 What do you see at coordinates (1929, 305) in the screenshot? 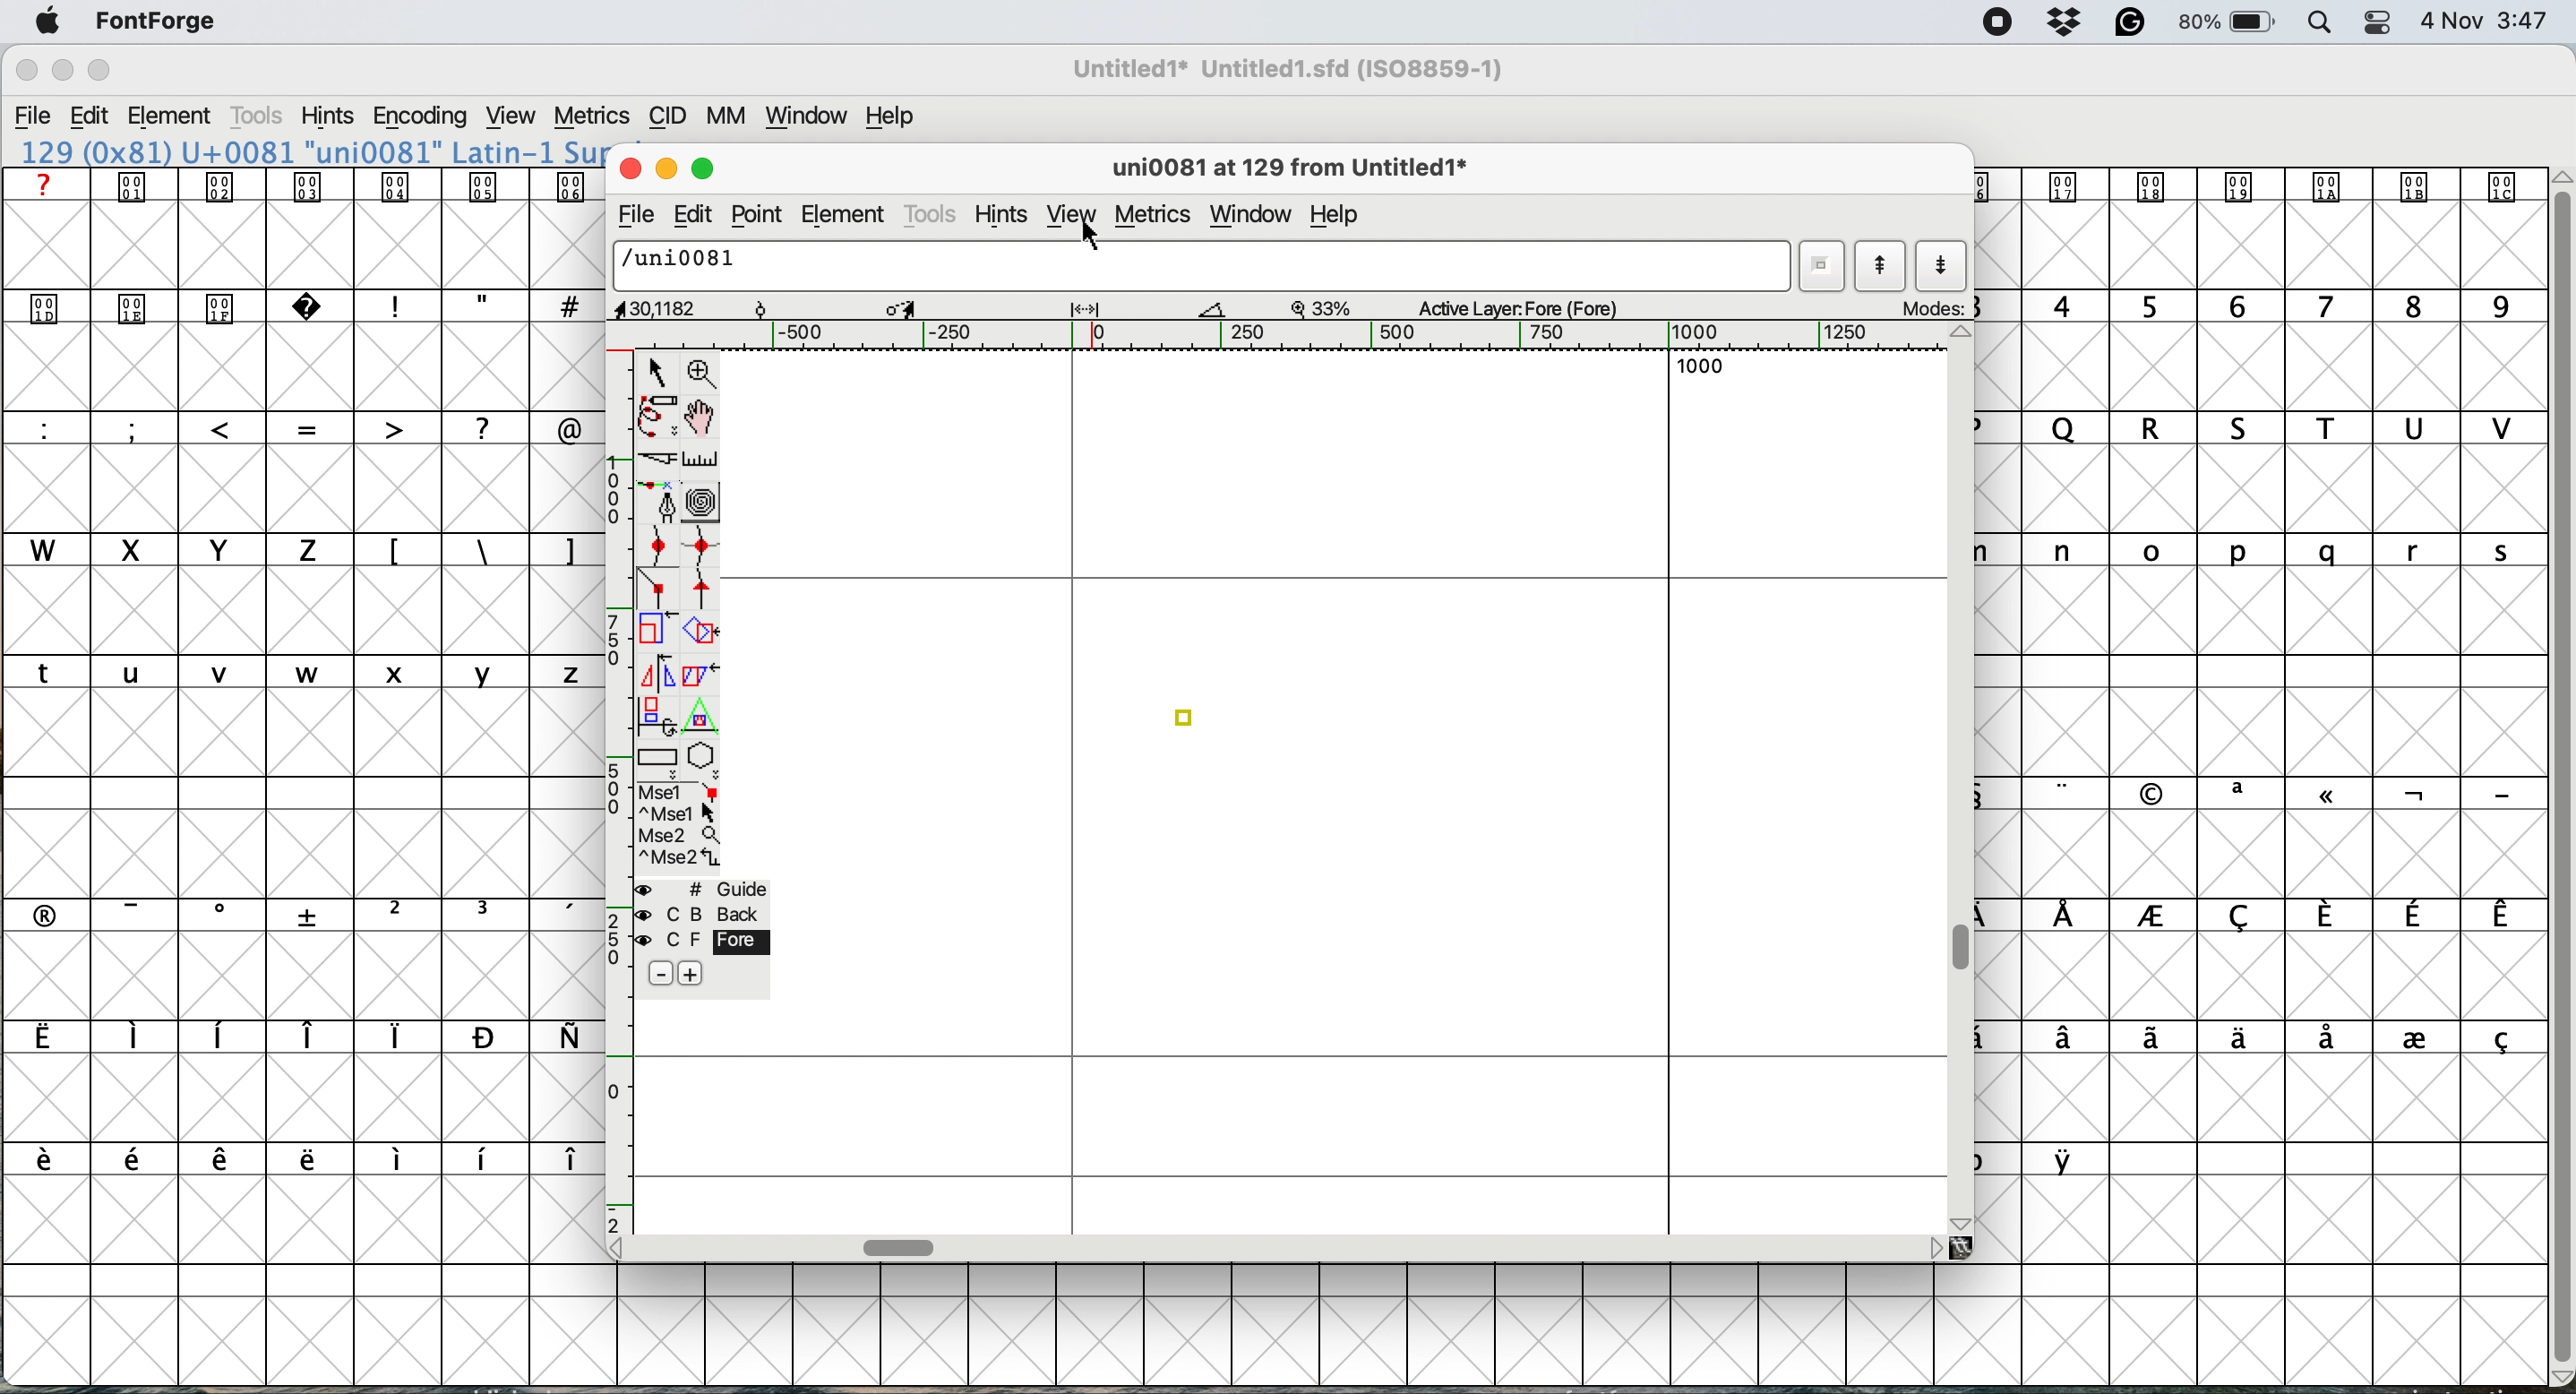
I see `modes` at bounding box center [1929, 305].